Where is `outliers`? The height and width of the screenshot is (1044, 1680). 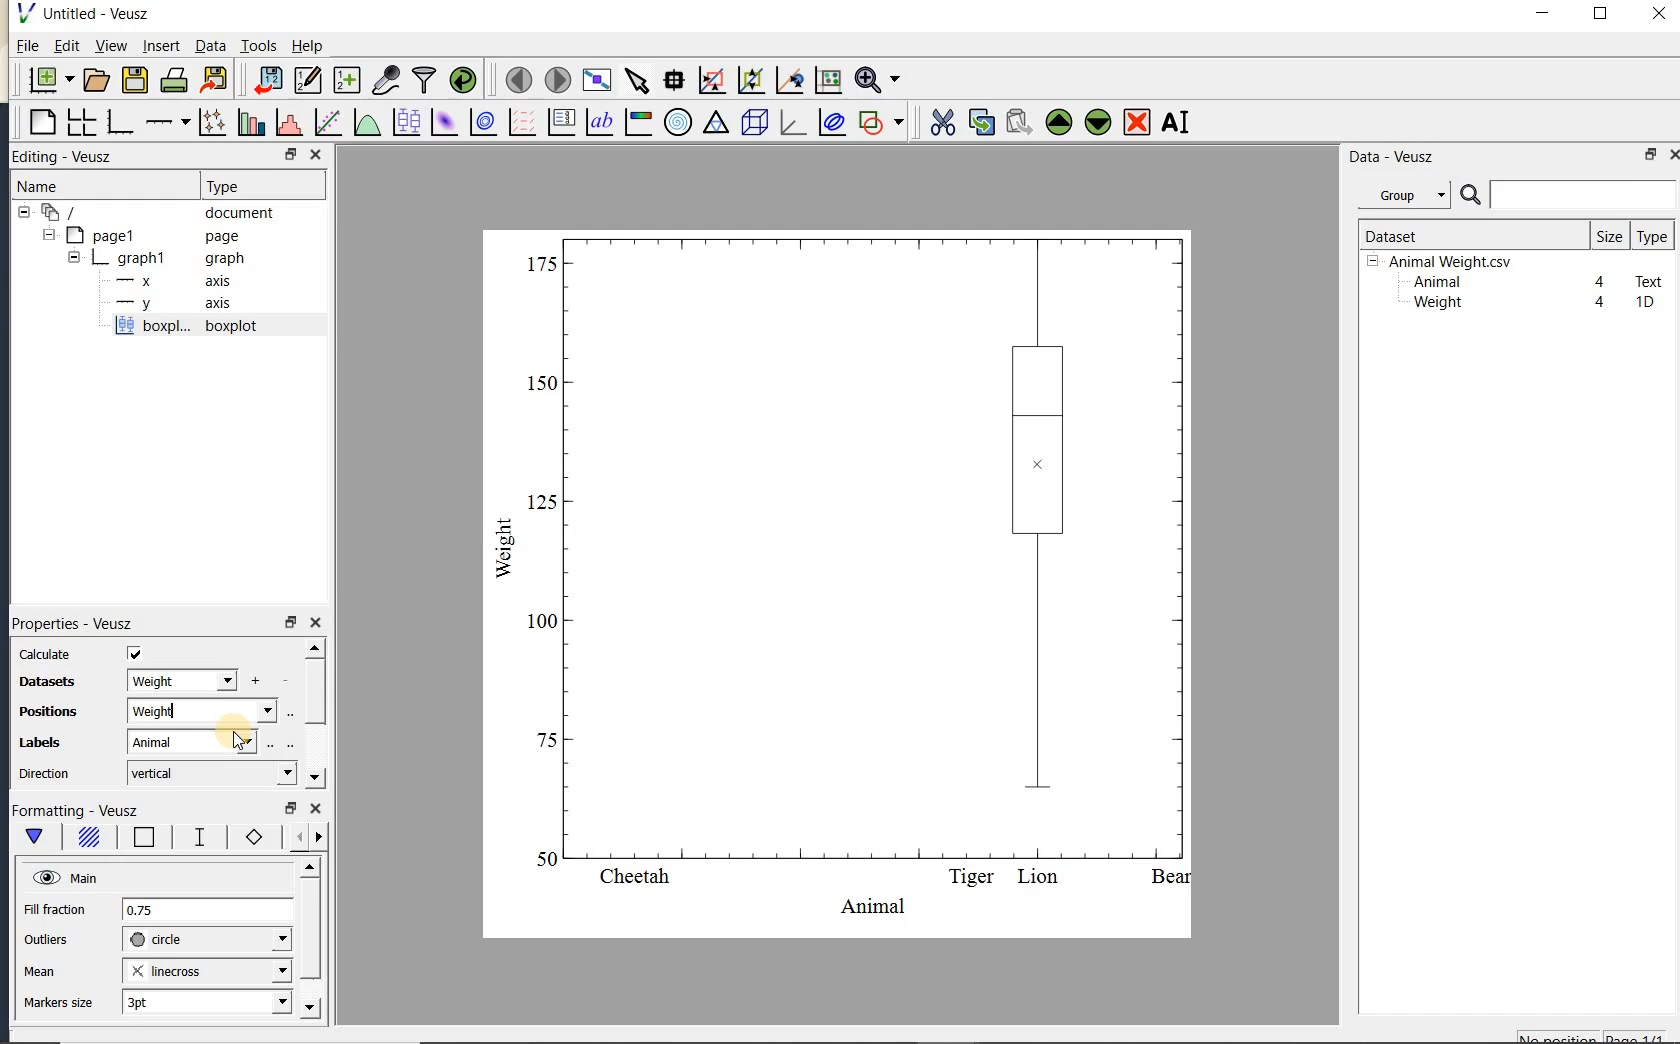 outliers is located at coordinates (47, 940).